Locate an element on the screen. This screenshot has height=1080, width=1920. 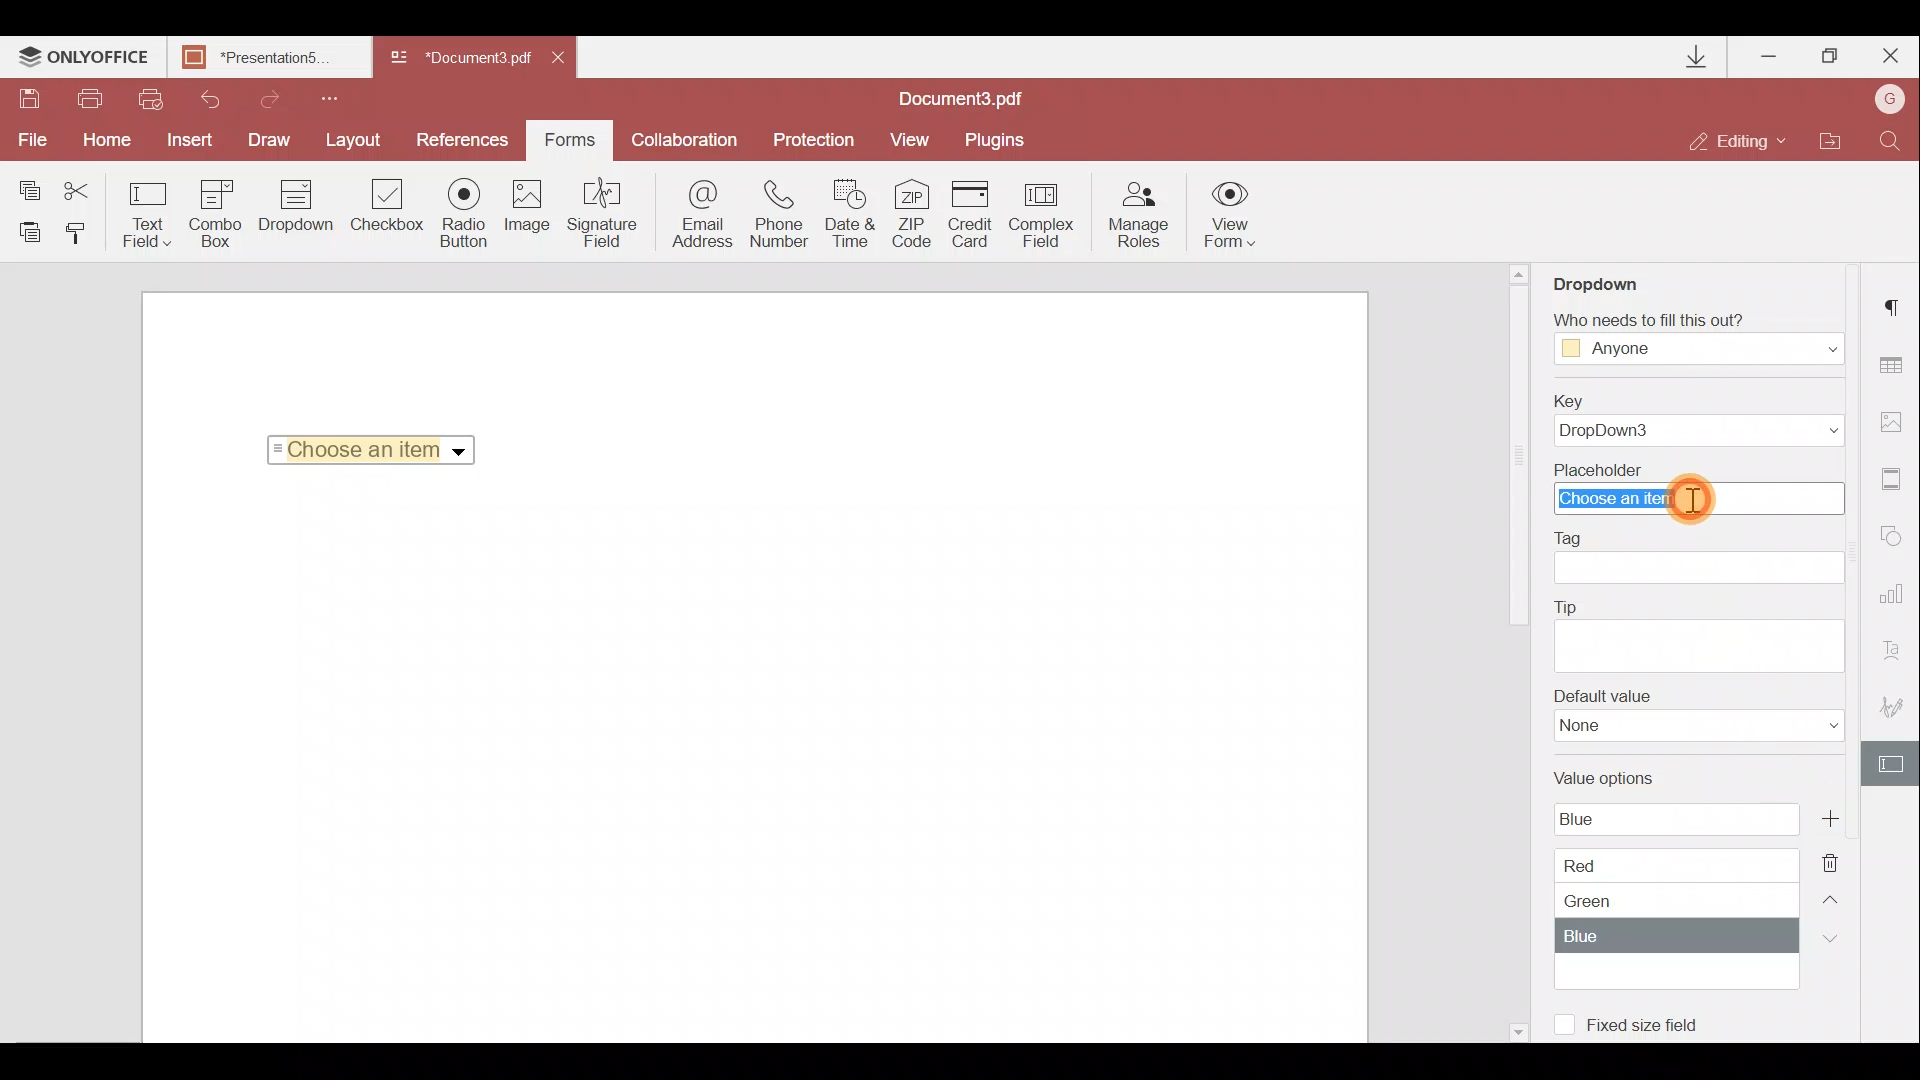
Protection is located at coordinates (809, 142).